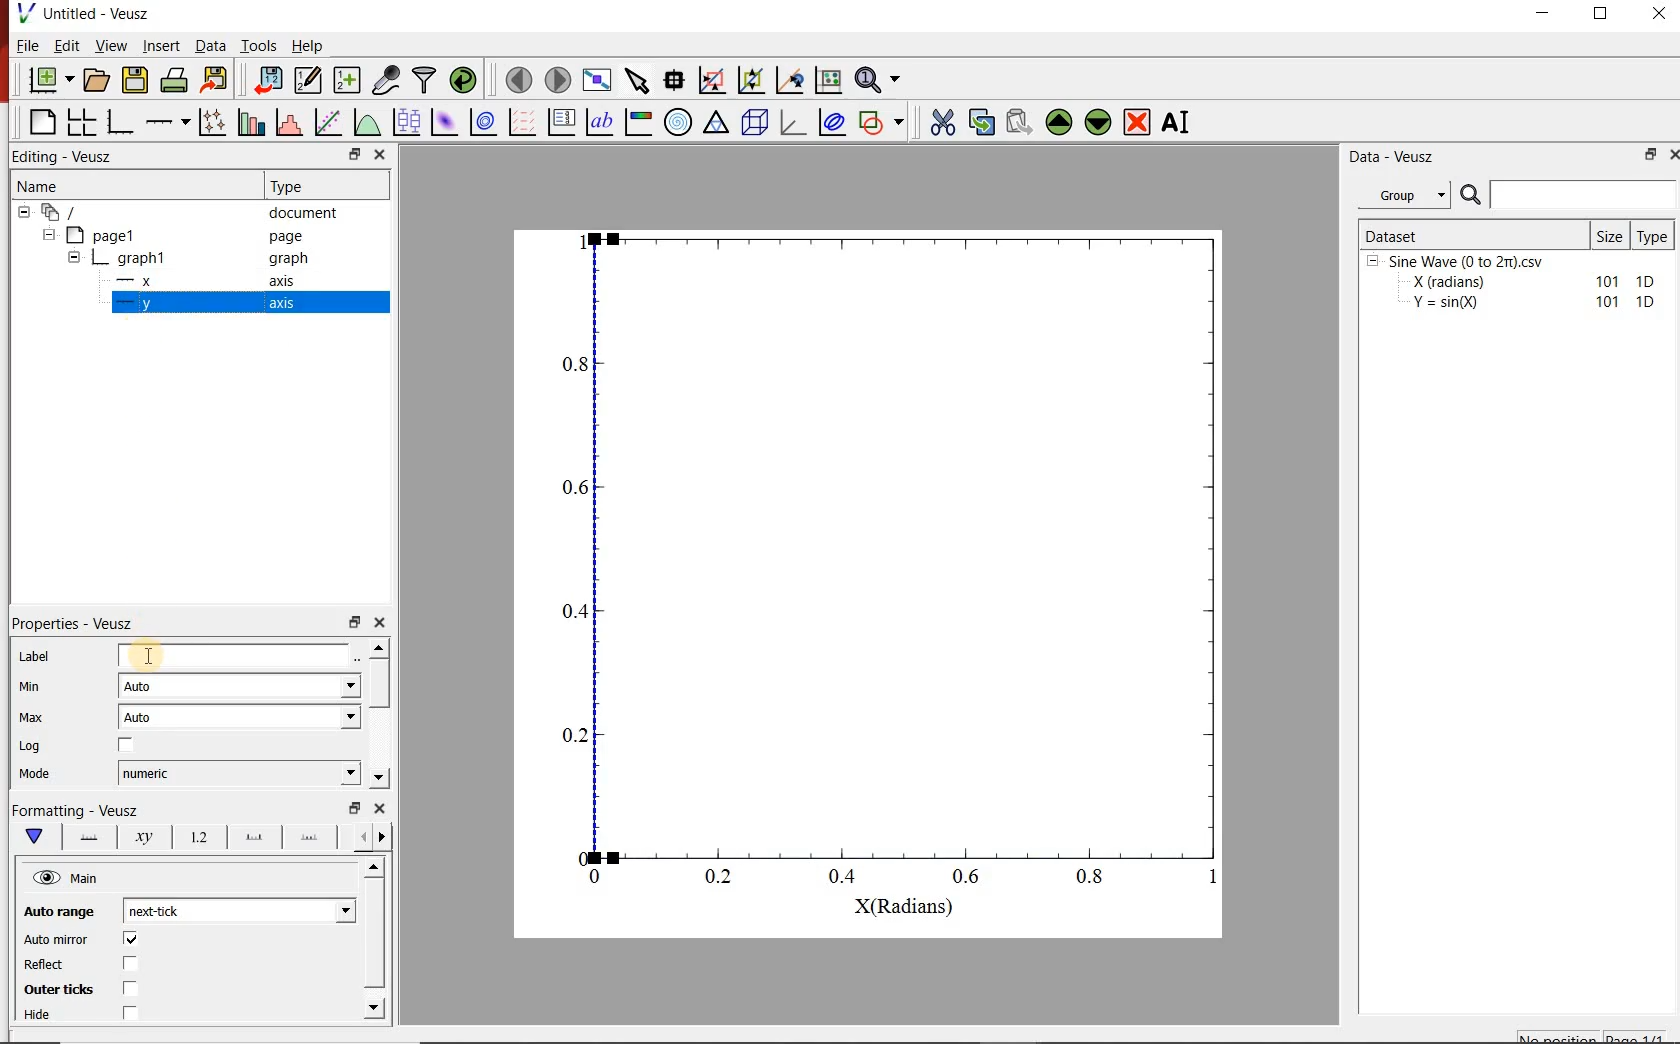 This screenshot has width=1680, height=1044. What do you see at coordinates (254, 120) in the screenshot?
I see `plot bar charts` at bounding box center [254, 120].